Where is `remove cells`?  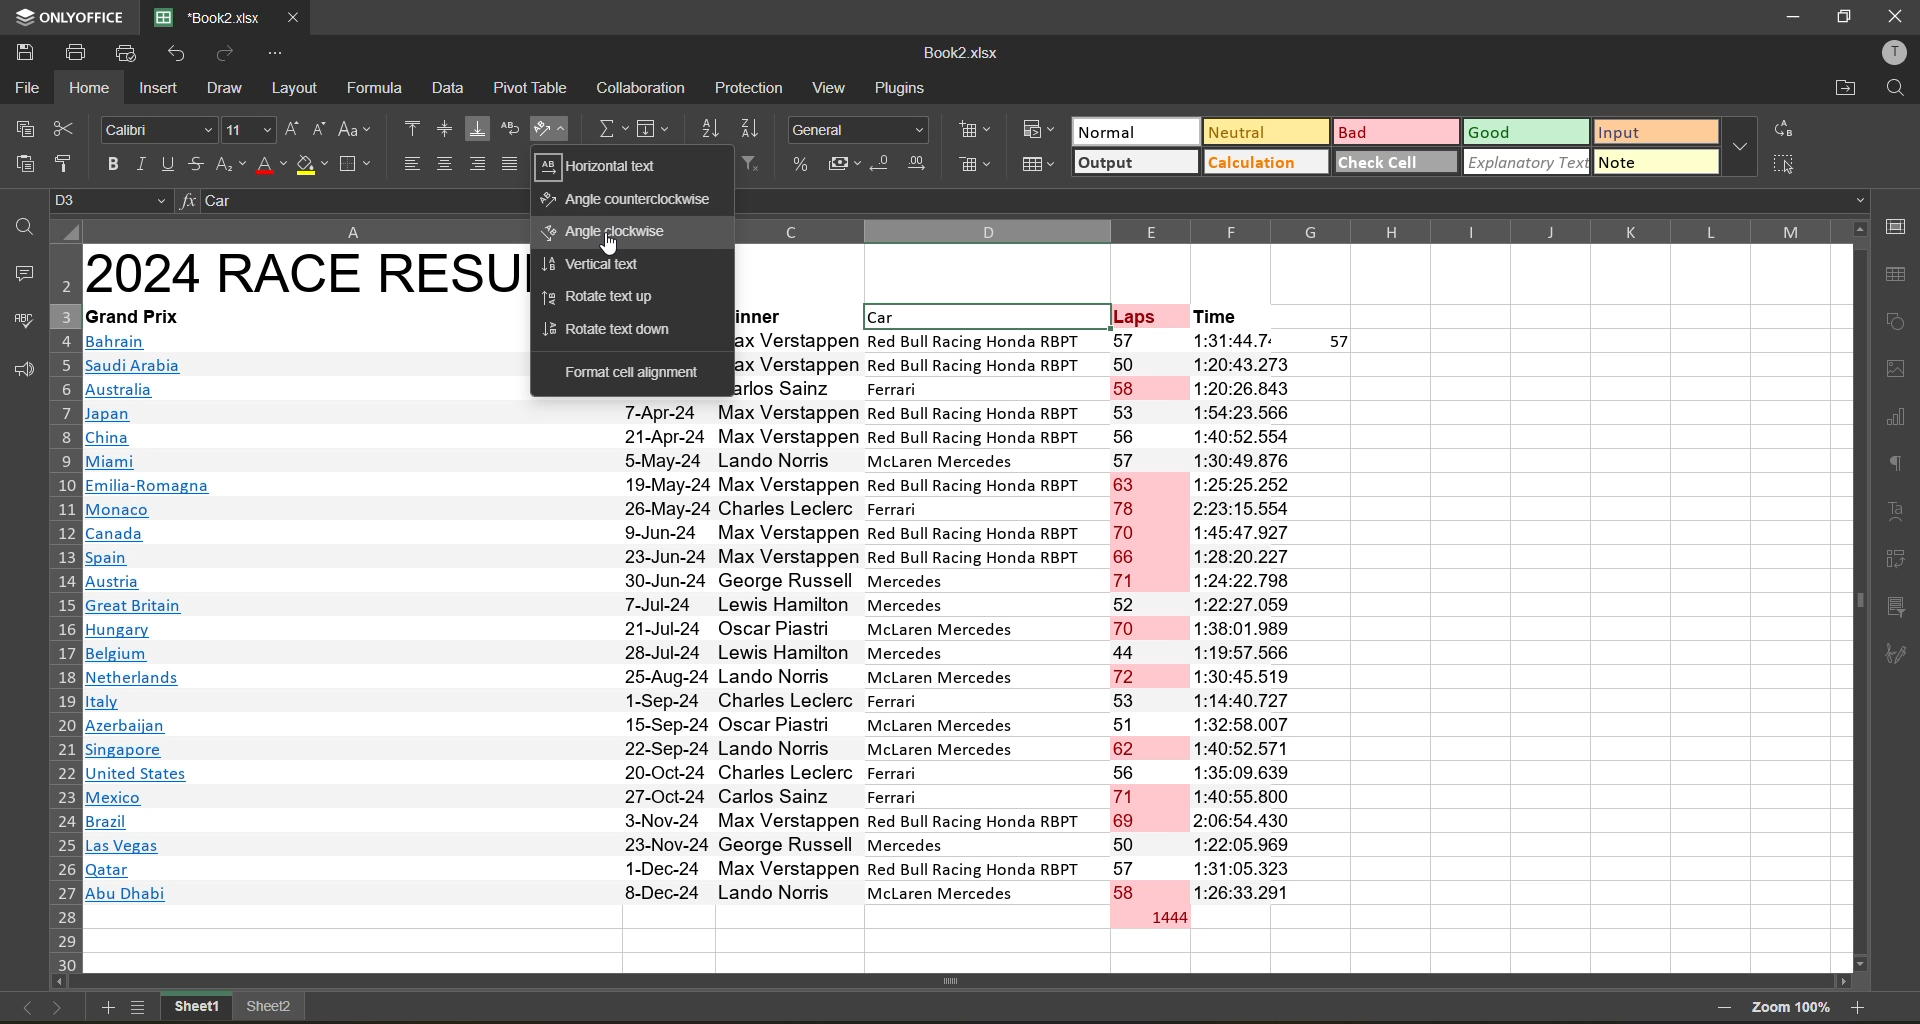
remove cells is located at coordinates (978, 170).